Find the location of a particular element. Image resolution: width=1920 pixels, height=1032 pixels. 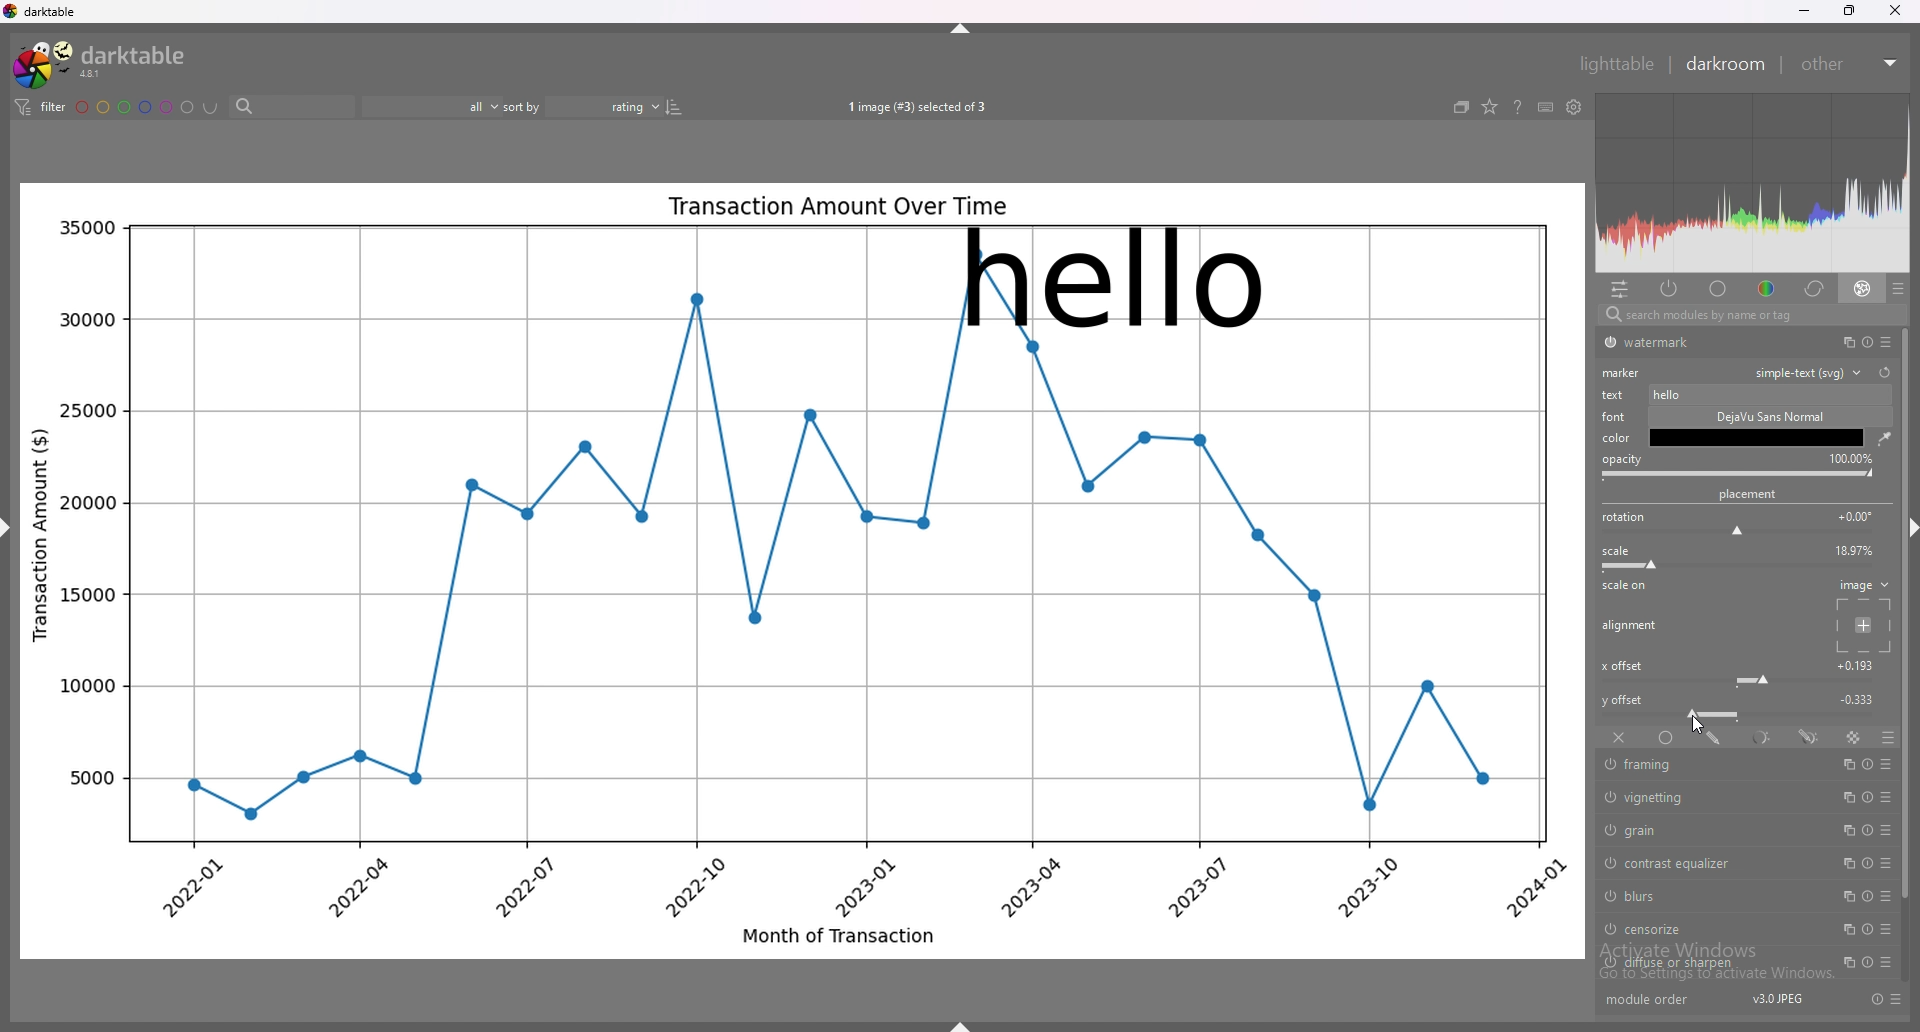

other is located at coordinates (1852, 64).